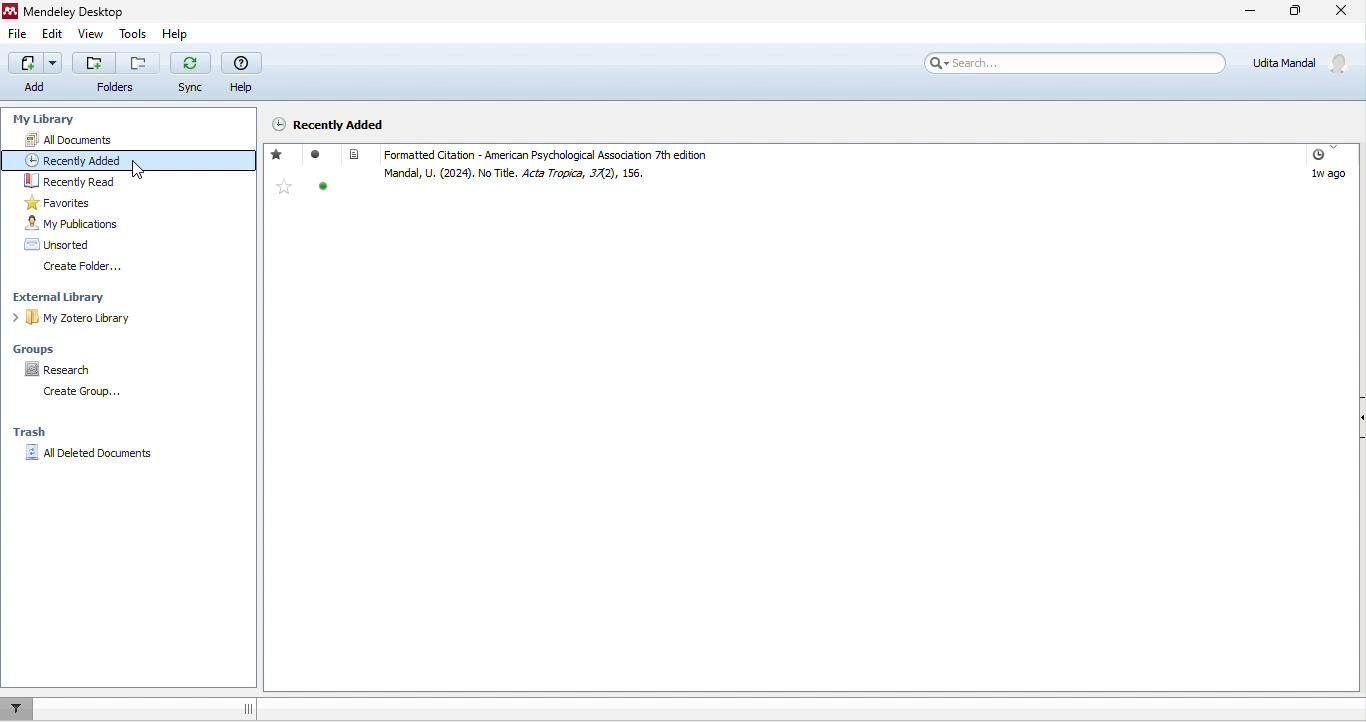  Describe the element at coordinates (240, 73) in the screenshot. I see `help` at that location.